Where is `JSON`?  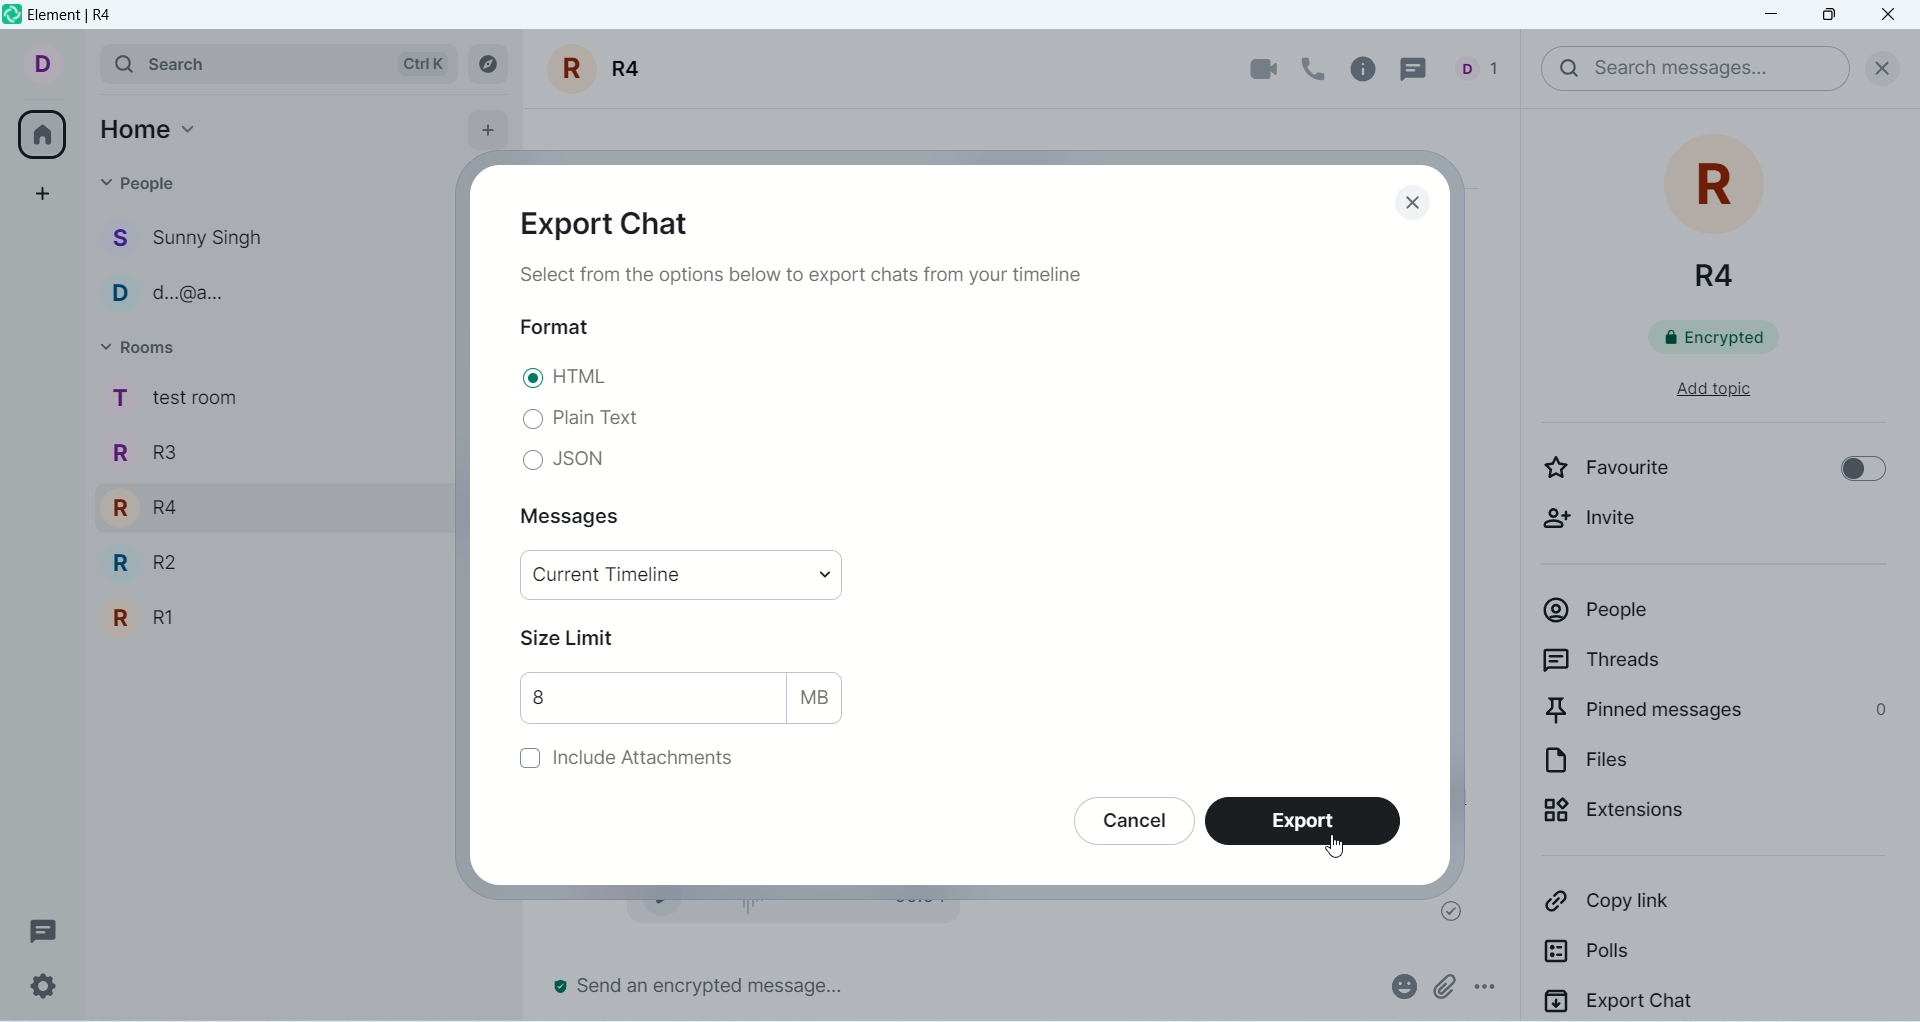 JSON is located at coordinates (567, 464).